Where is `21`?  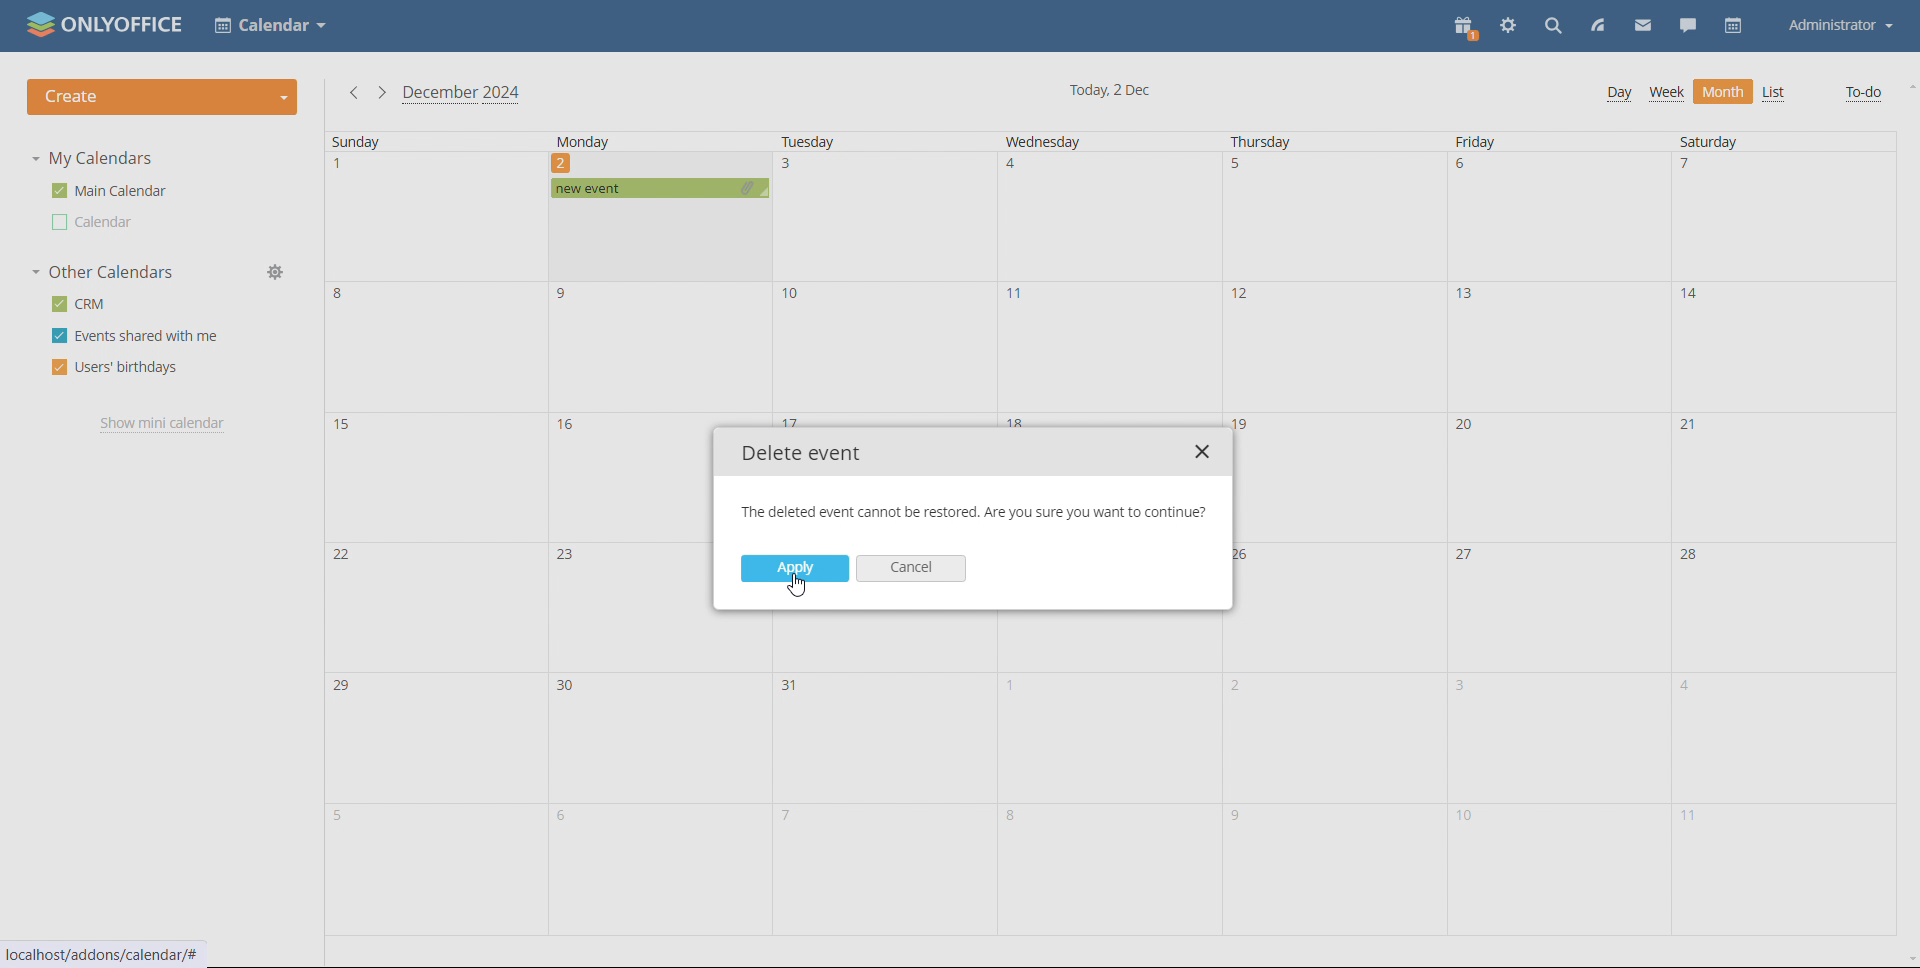
21 is located at coordinates (1692, 428).